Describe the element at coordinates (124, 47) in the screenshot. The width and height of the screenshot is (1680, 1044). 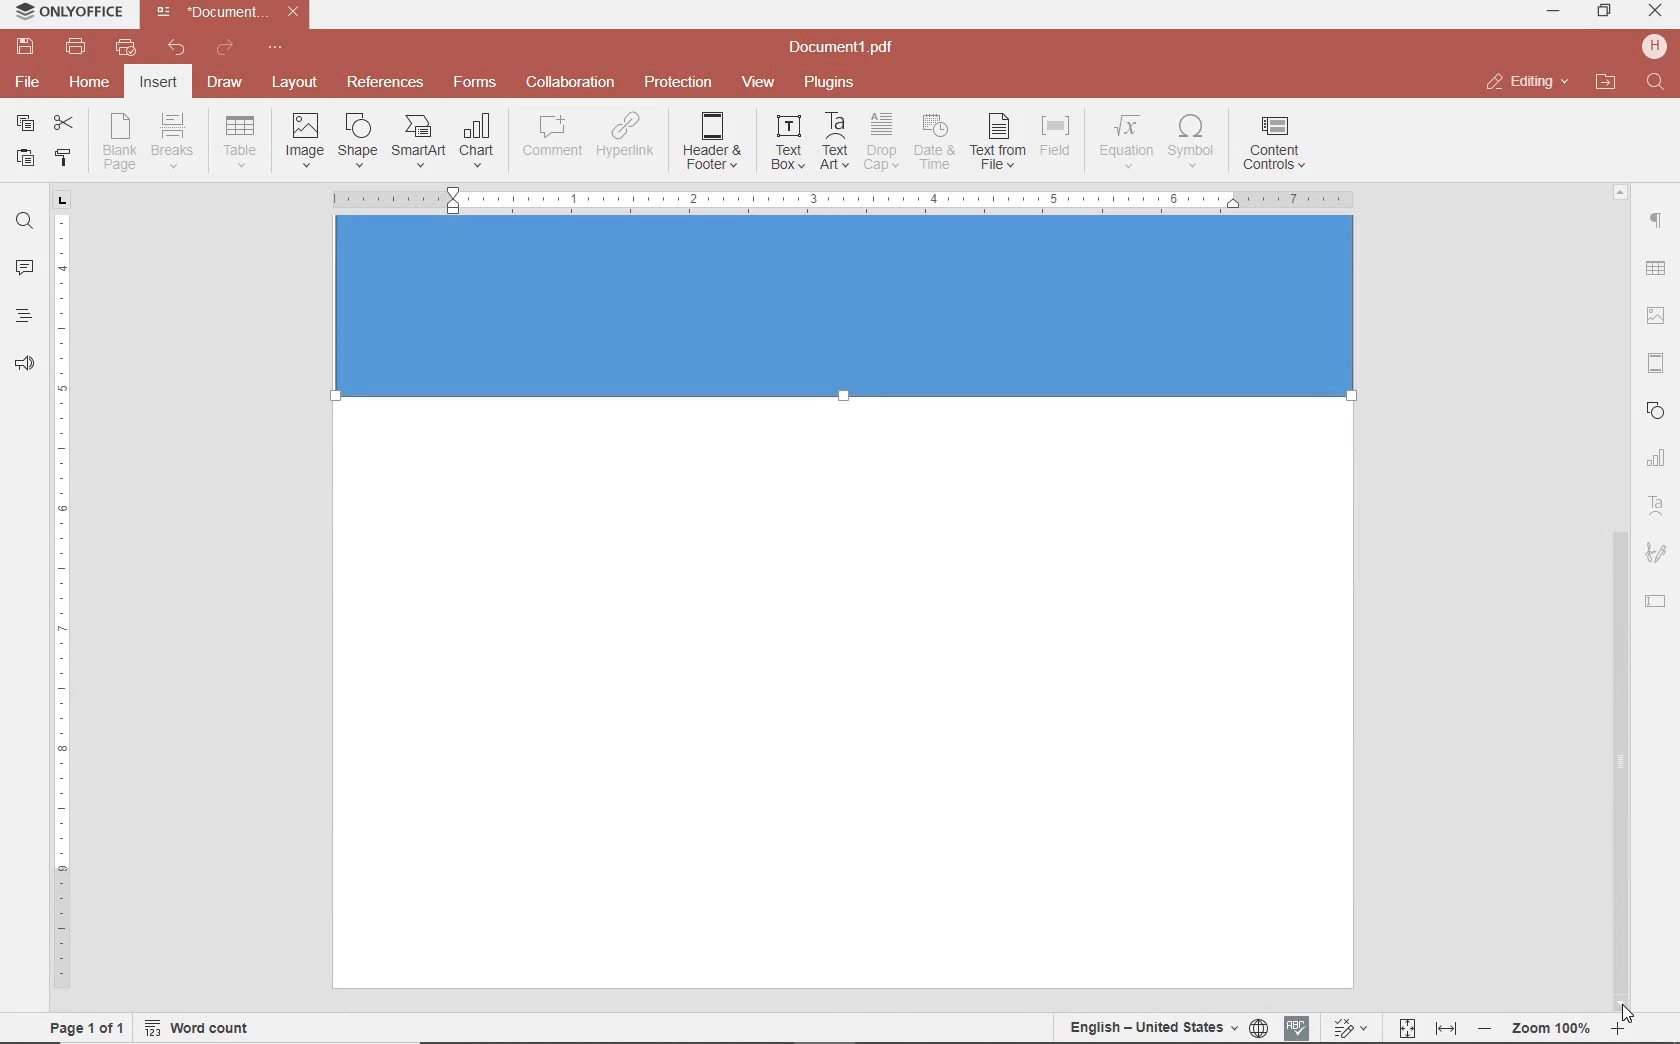
I see `quick print` at that location.